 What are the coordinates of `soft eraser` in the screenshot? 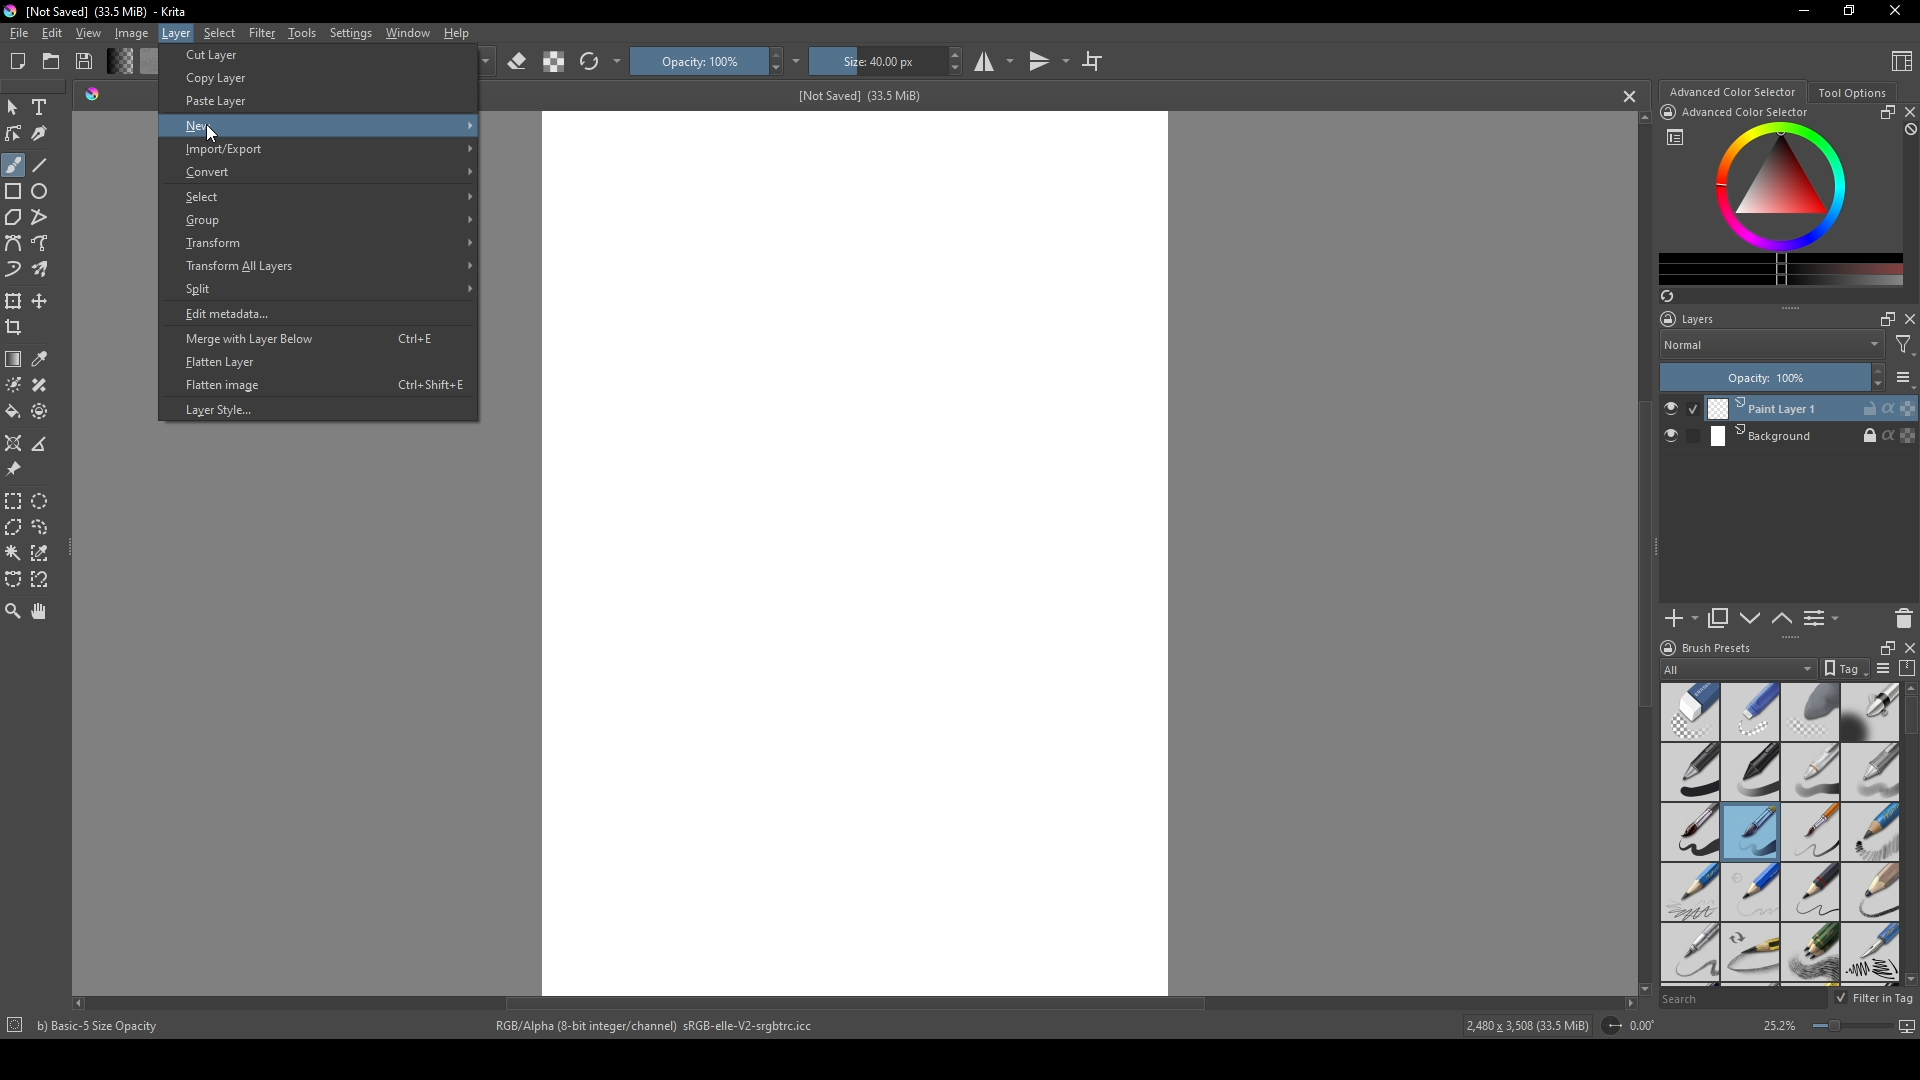 It's located at (1811, 711).